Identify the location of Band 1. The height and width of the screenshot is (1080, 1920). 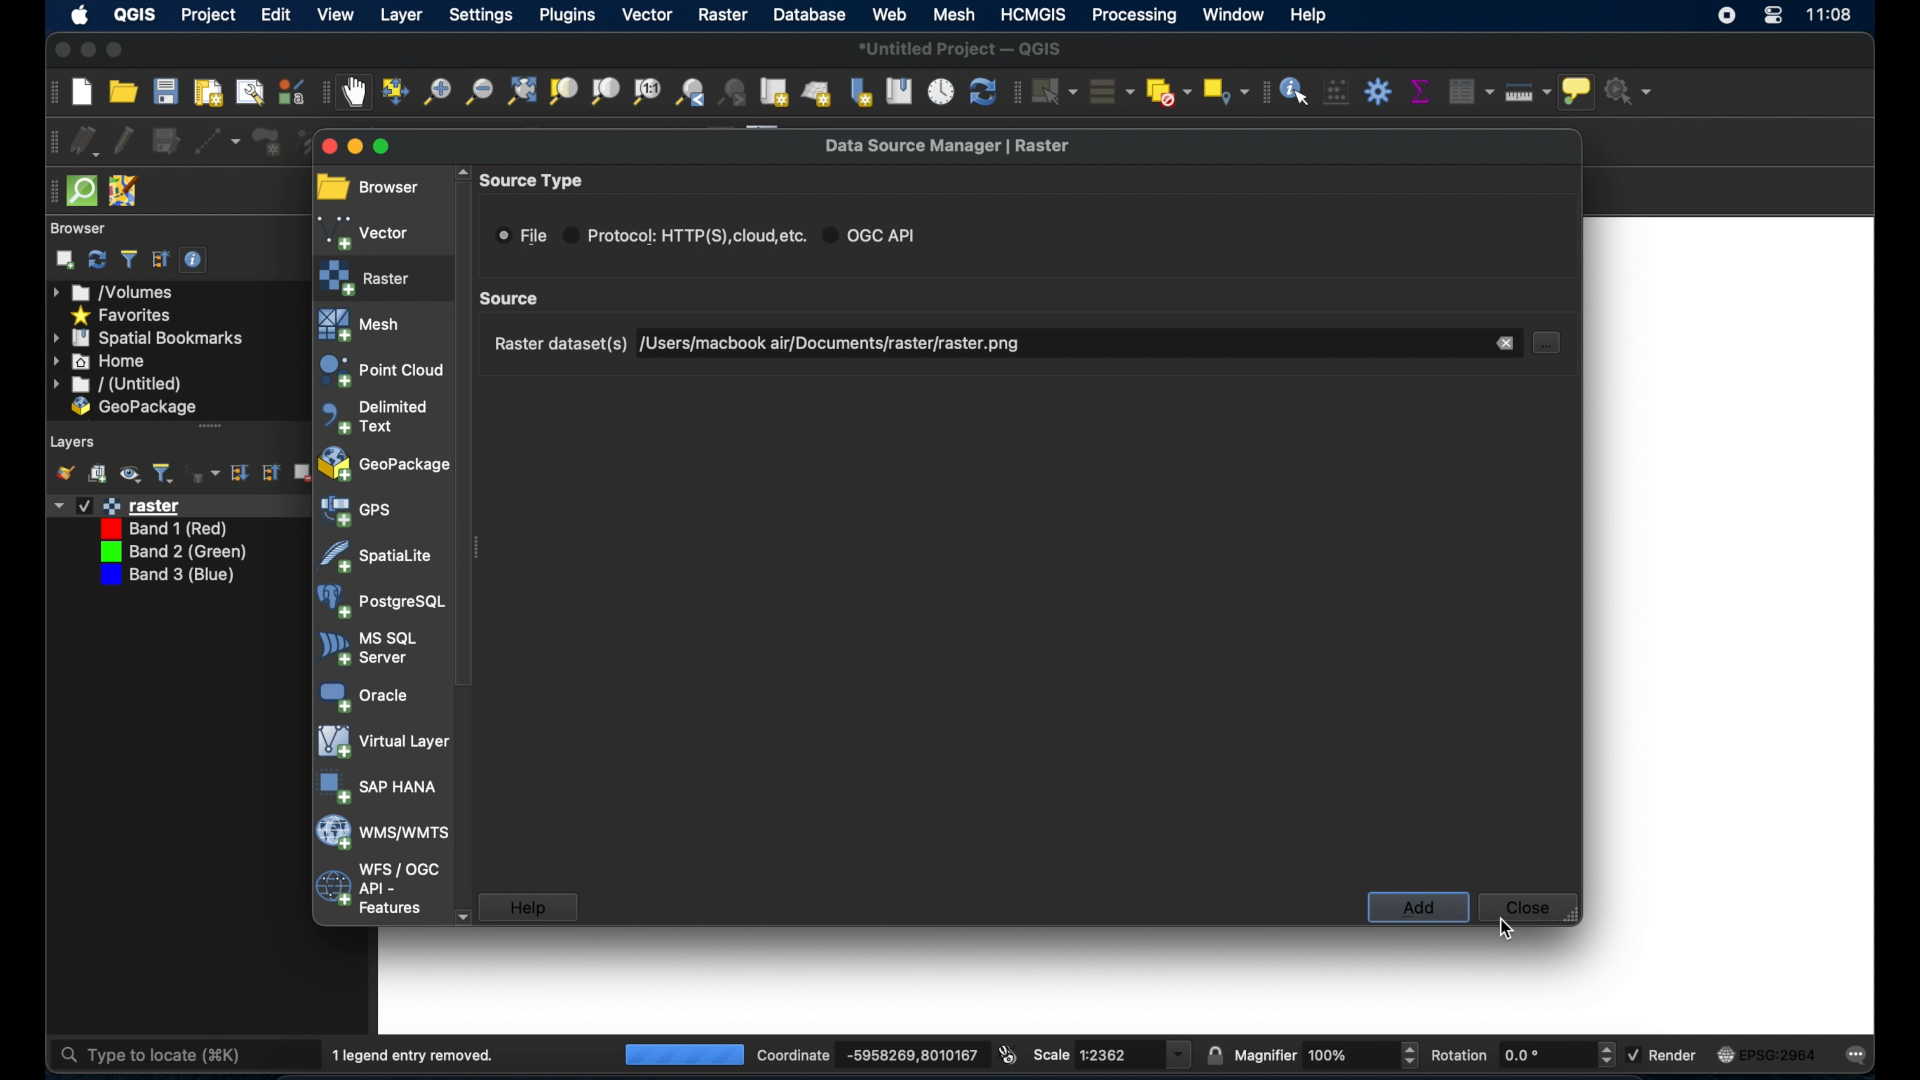
(167, 528).